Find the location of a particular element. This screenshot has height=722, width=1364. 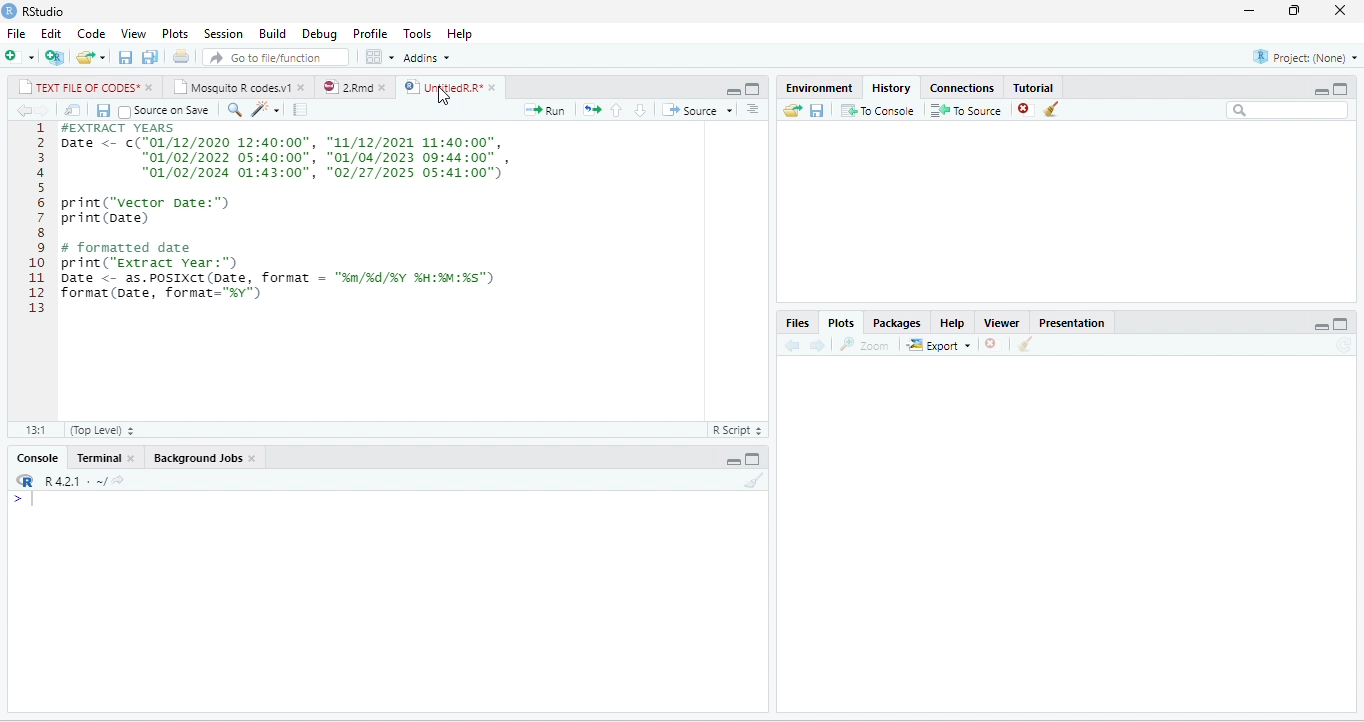

maximize is located at coordinates (1341, 324).